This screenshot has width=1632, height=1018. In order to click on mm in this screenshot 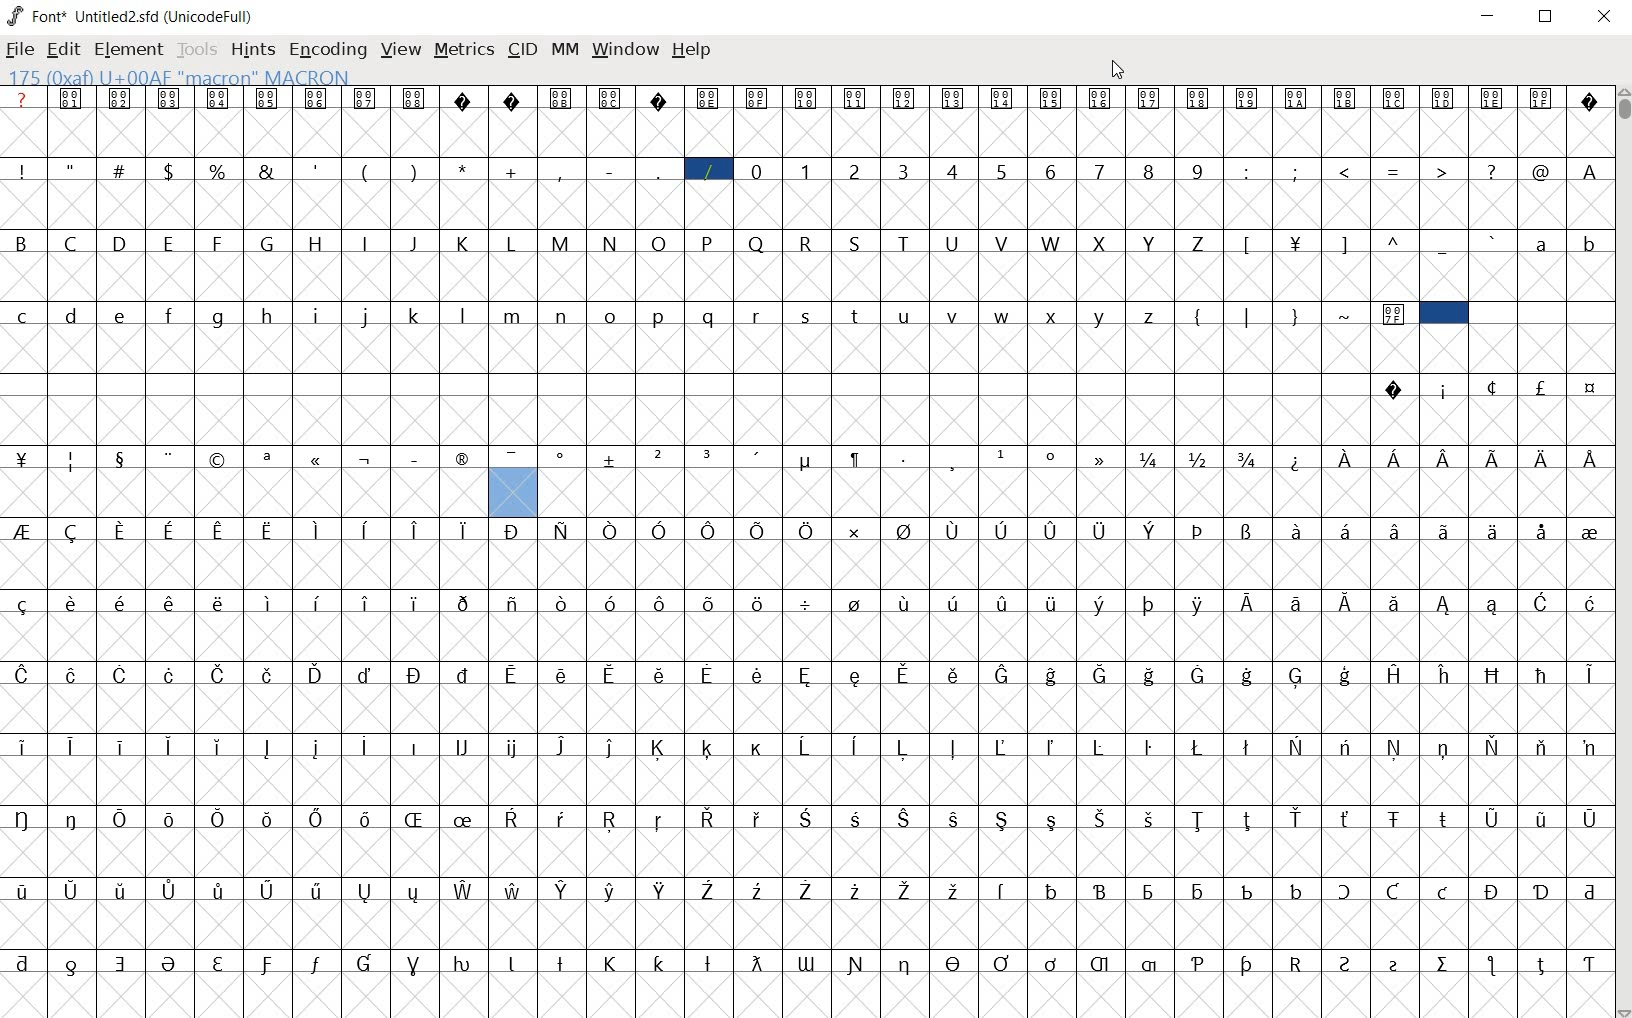, I will do `click(565, 50)`.